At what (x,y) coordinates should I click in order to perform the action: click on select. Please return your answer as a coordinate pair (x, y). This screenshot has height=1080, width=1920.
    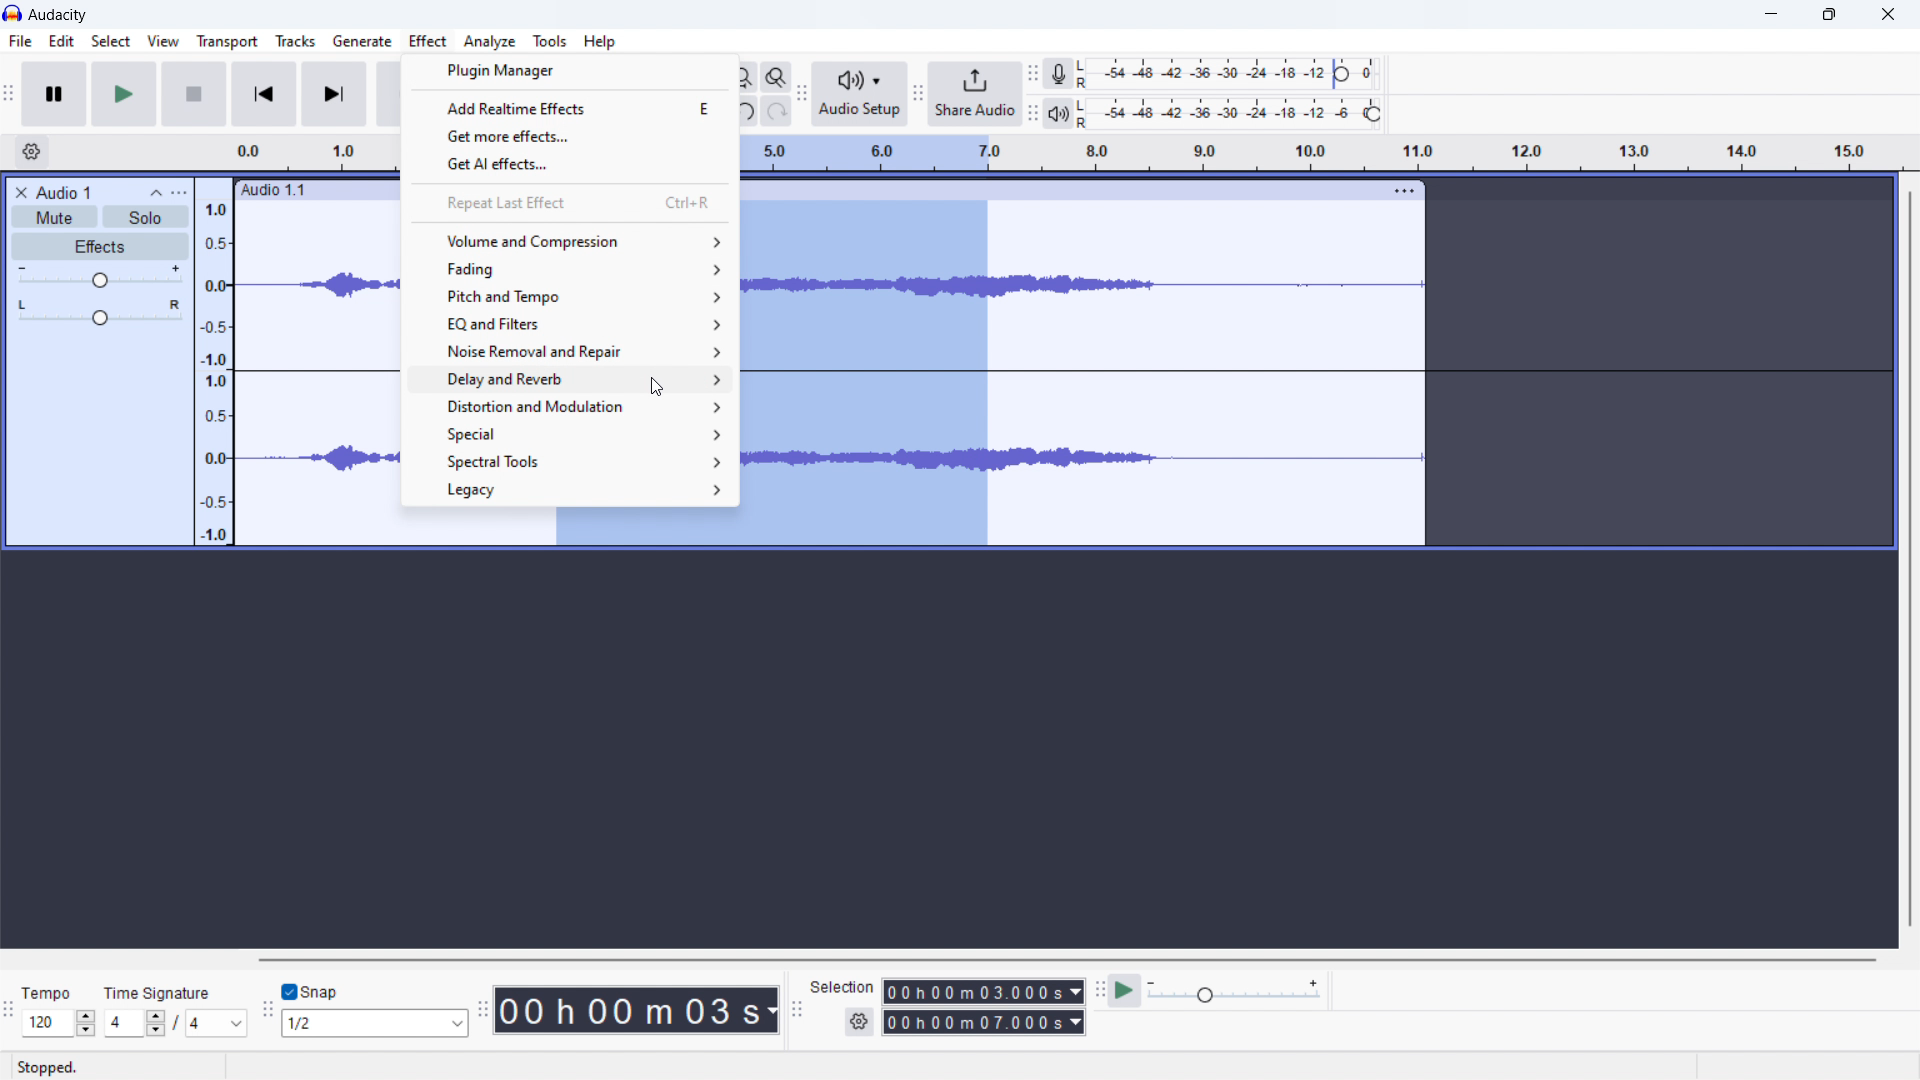
    Looking at the image, I should click on (110, 41).